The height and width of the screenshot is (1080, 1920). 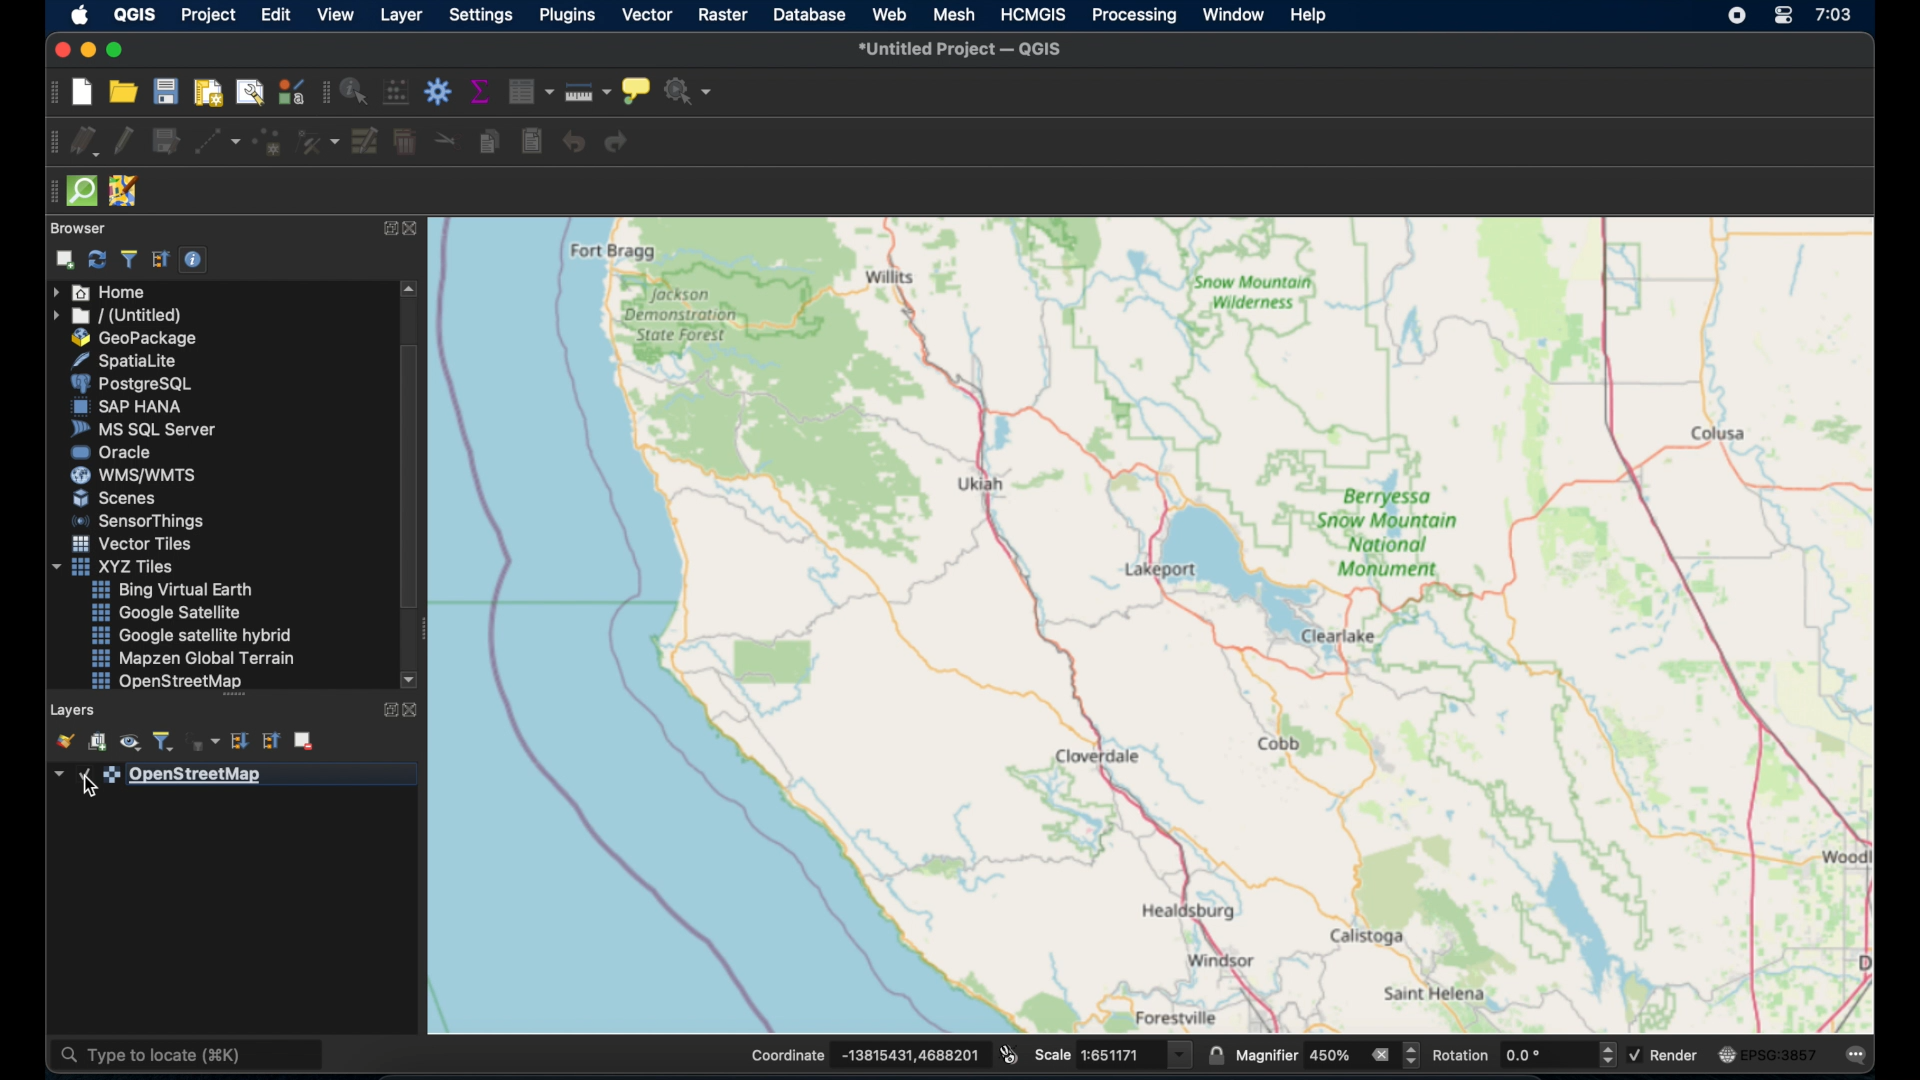 What do you see at coordinates (1215, 1056) in the screenshot?
I see `lock` at bounding box center [1215, 1056].